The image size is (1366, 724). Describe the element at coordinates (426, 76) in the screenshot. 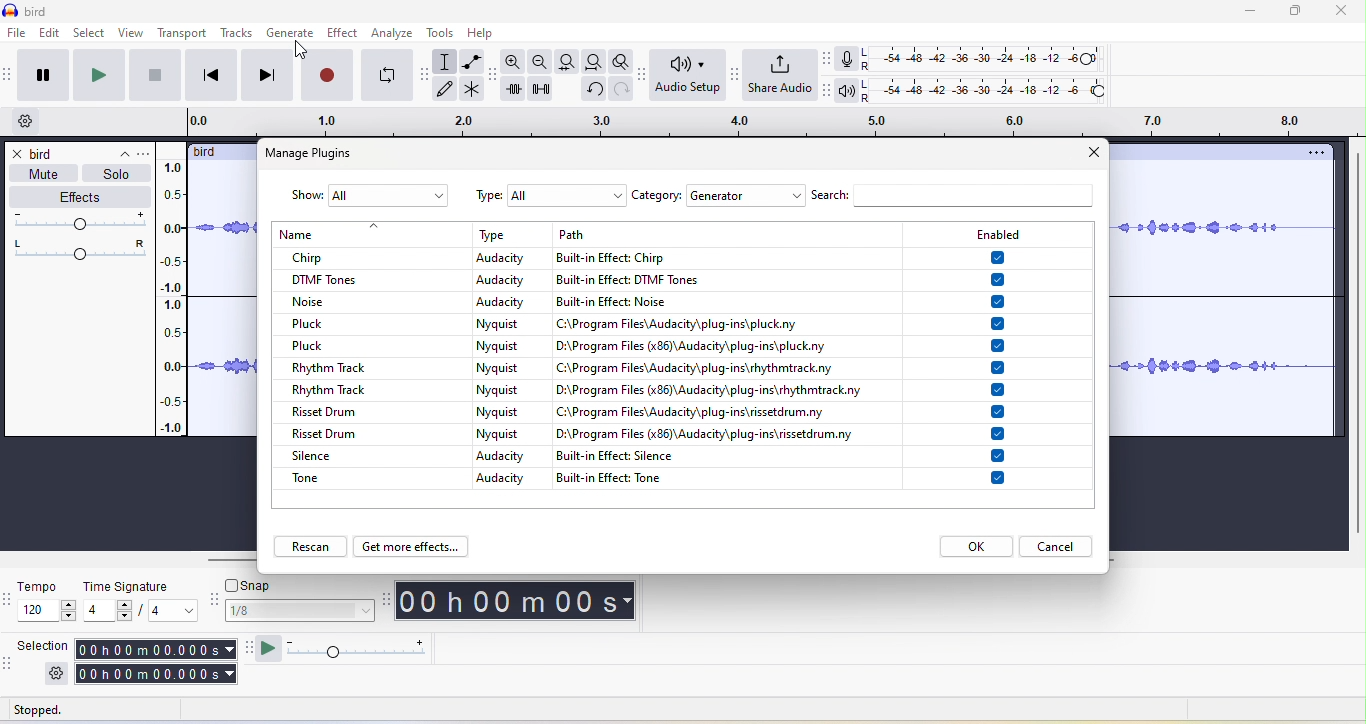

I see `audacity tools toolbar` at that location.